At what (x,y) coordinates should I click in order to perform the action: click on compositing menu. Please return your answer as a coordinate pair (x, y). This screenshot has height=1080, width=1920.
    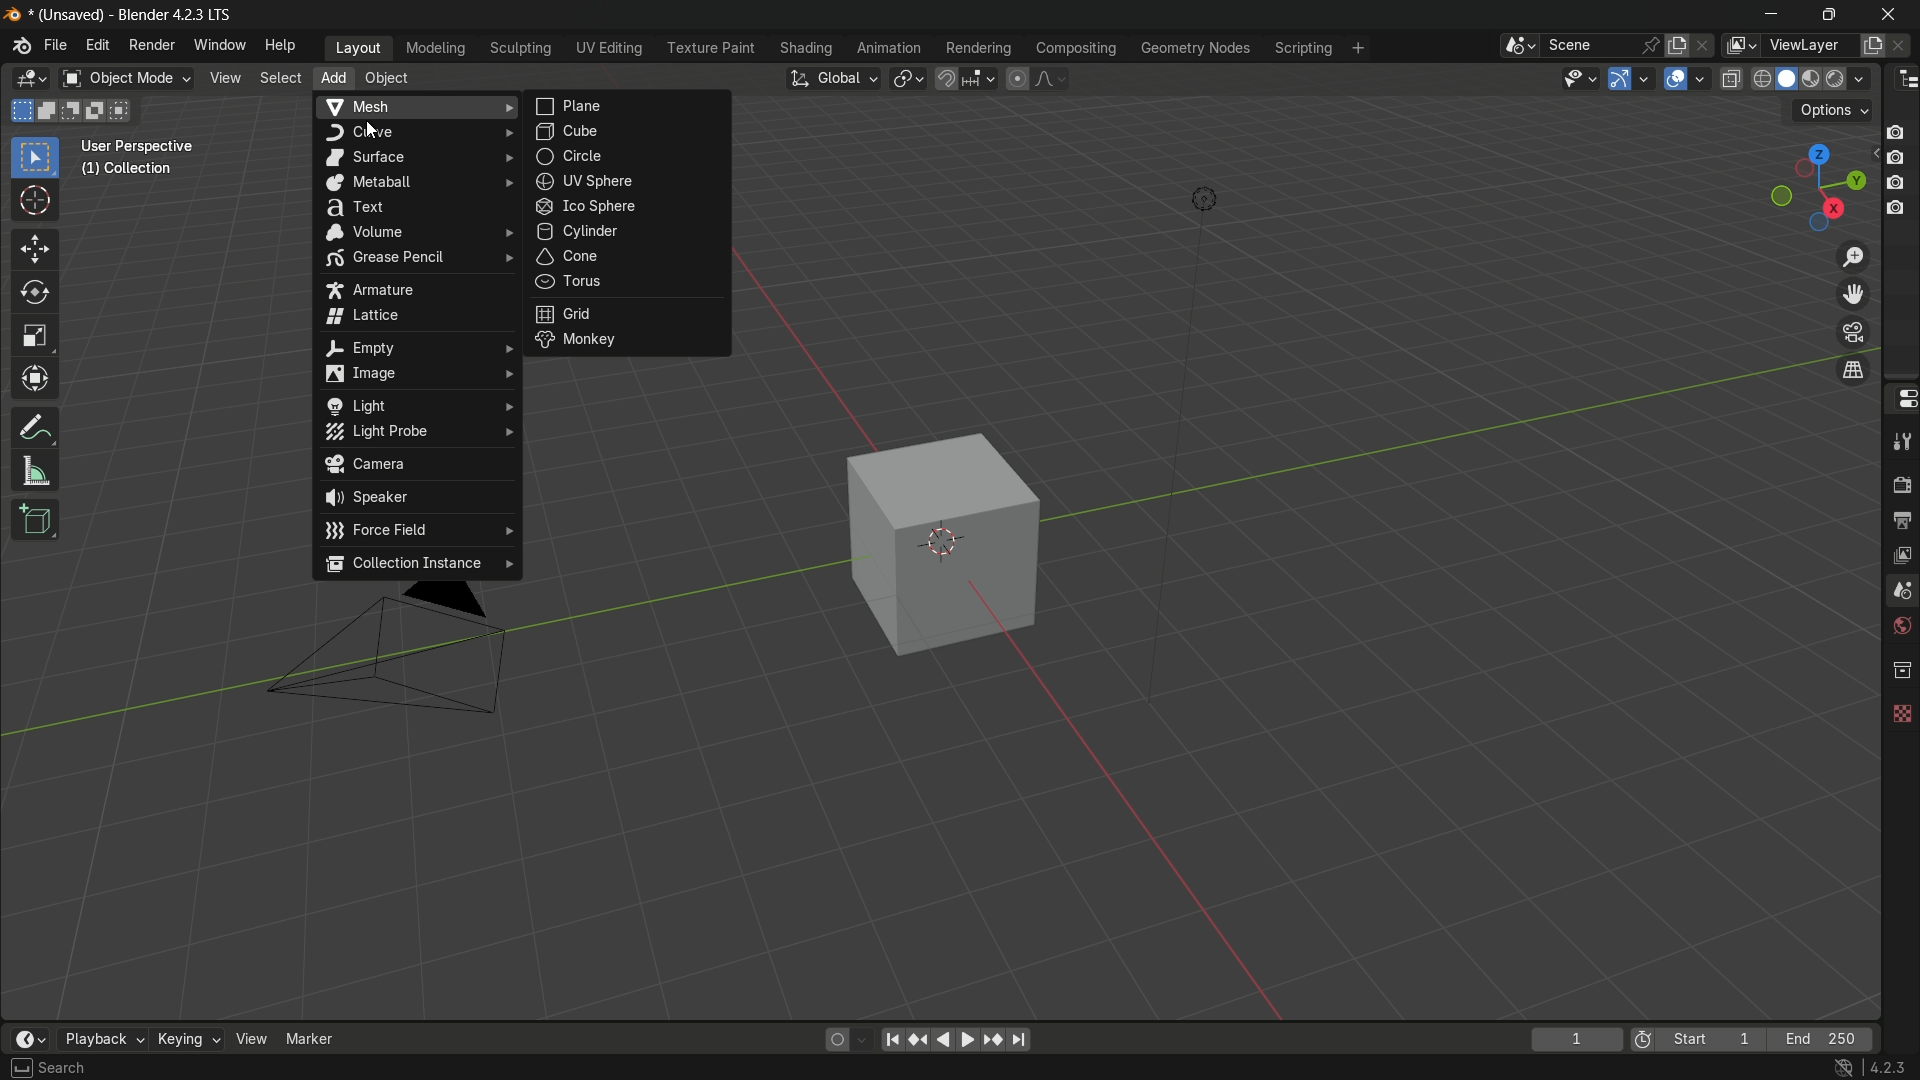
    Looking at the image, I should click on (1077, 48).